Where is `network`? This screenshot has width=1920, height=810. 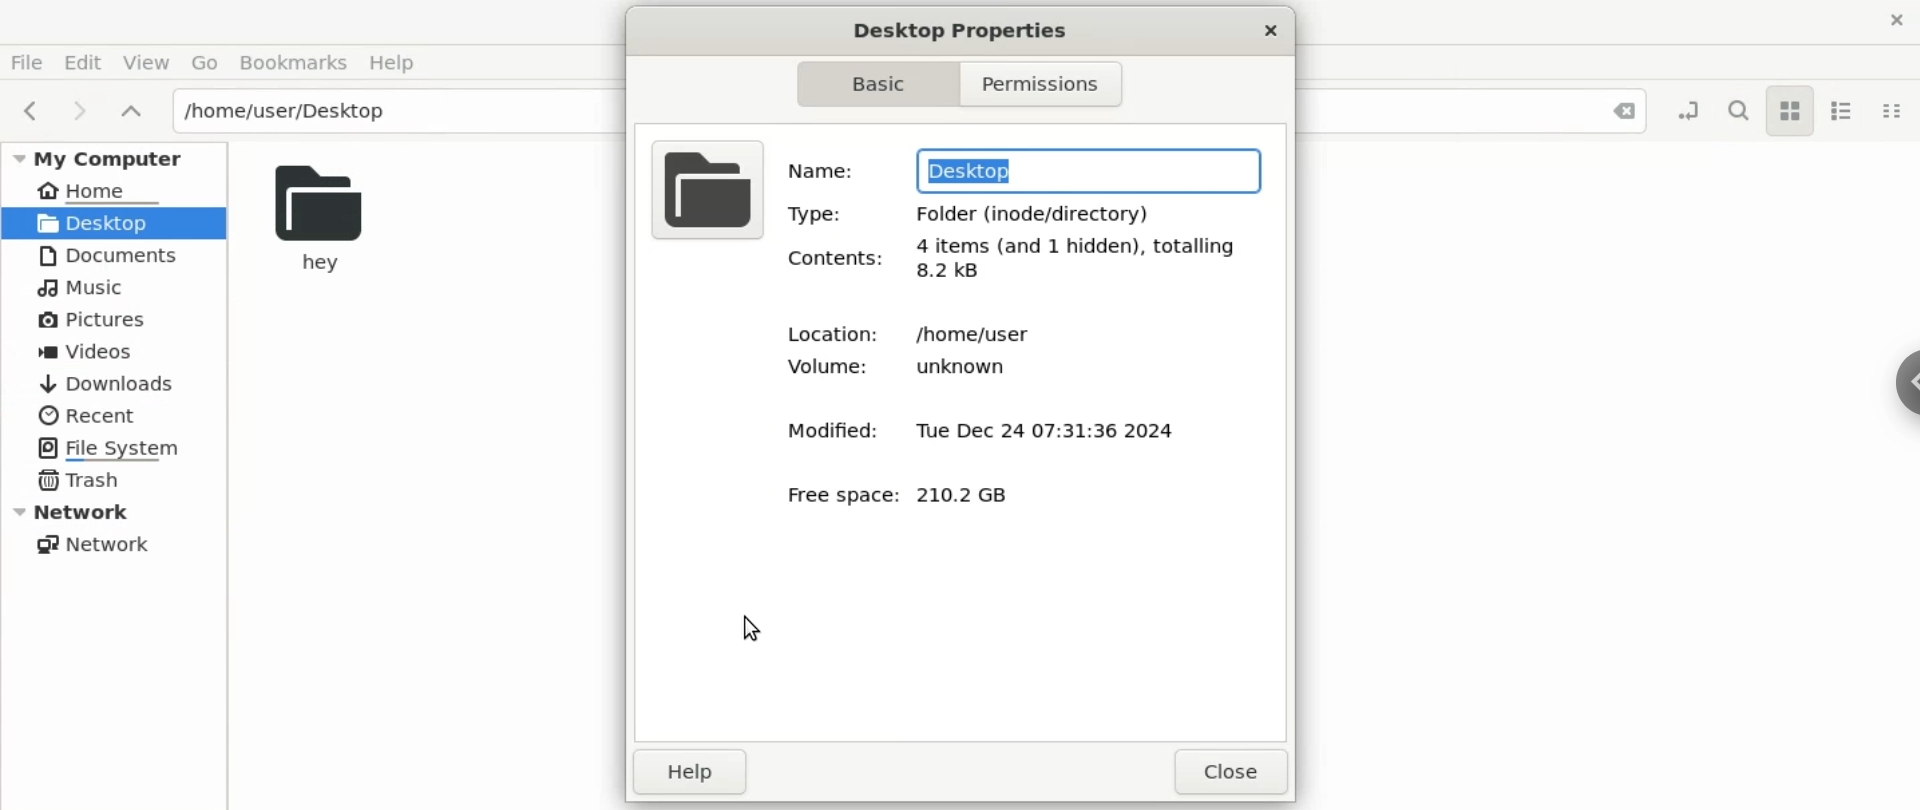
network is located at coordinates (118, 511).